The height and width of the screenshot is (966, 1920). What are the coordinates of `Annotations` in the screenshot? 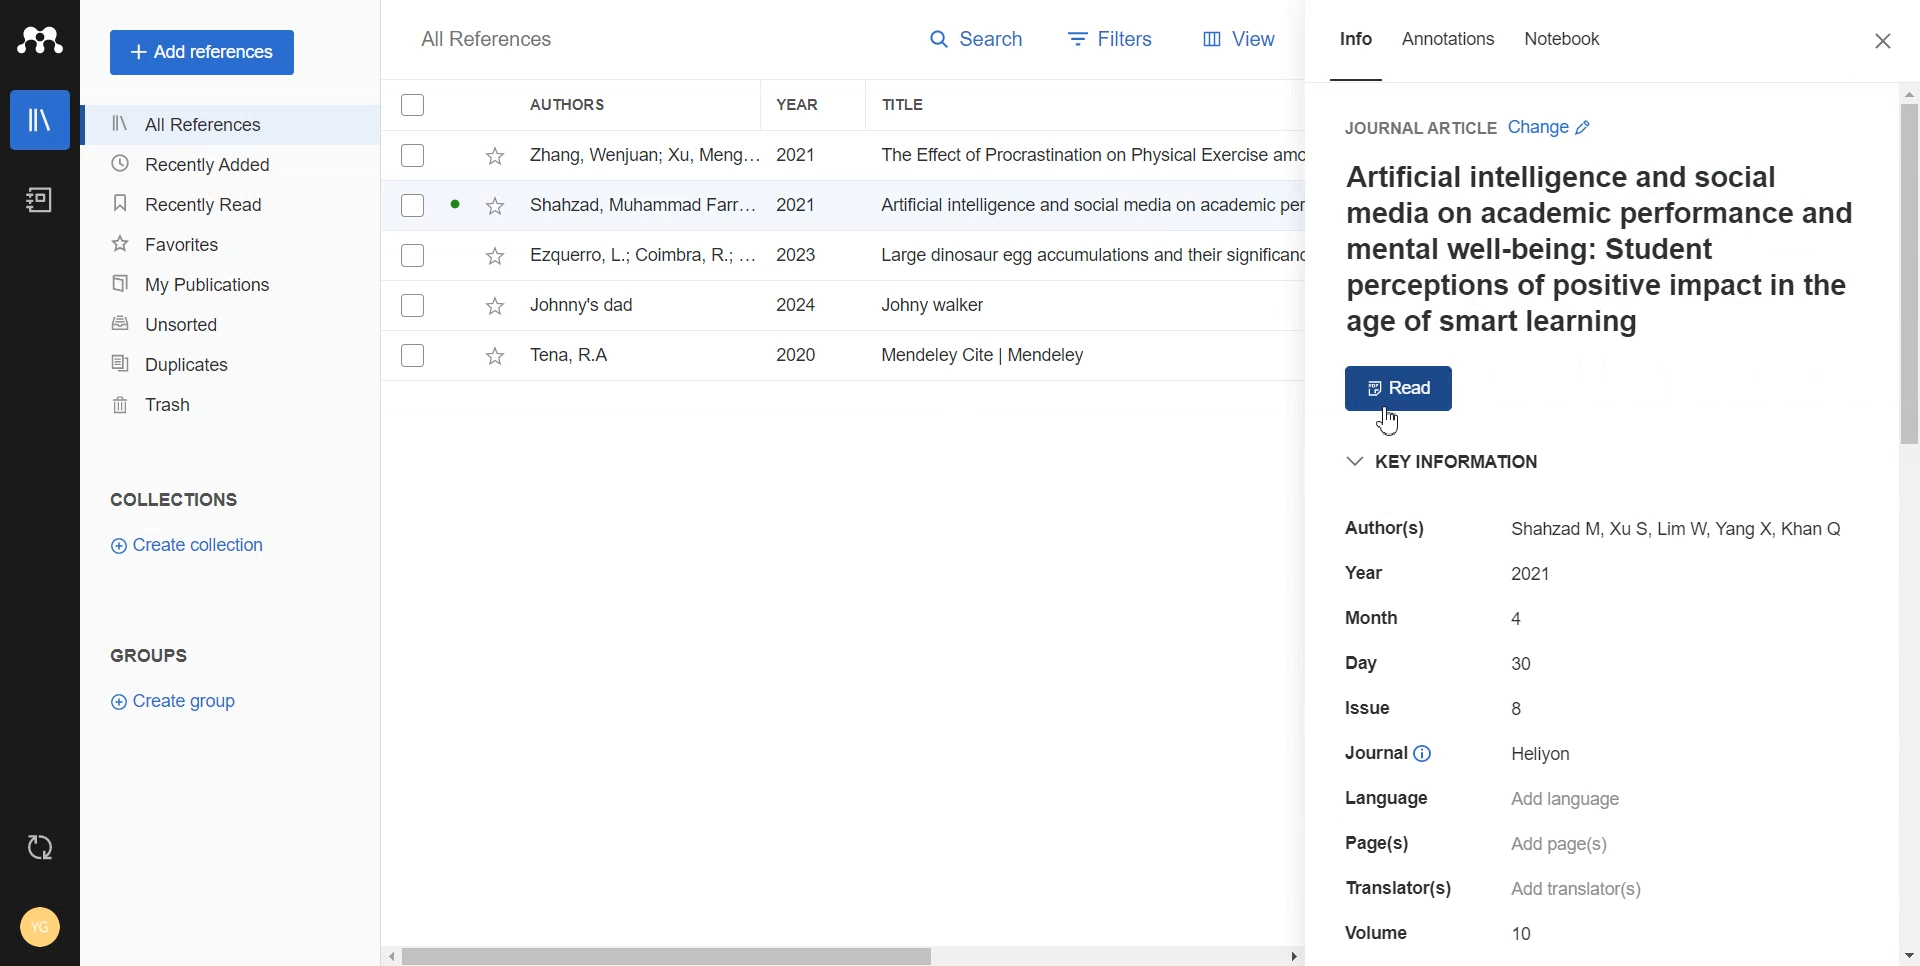 It's located at (1449, 52).